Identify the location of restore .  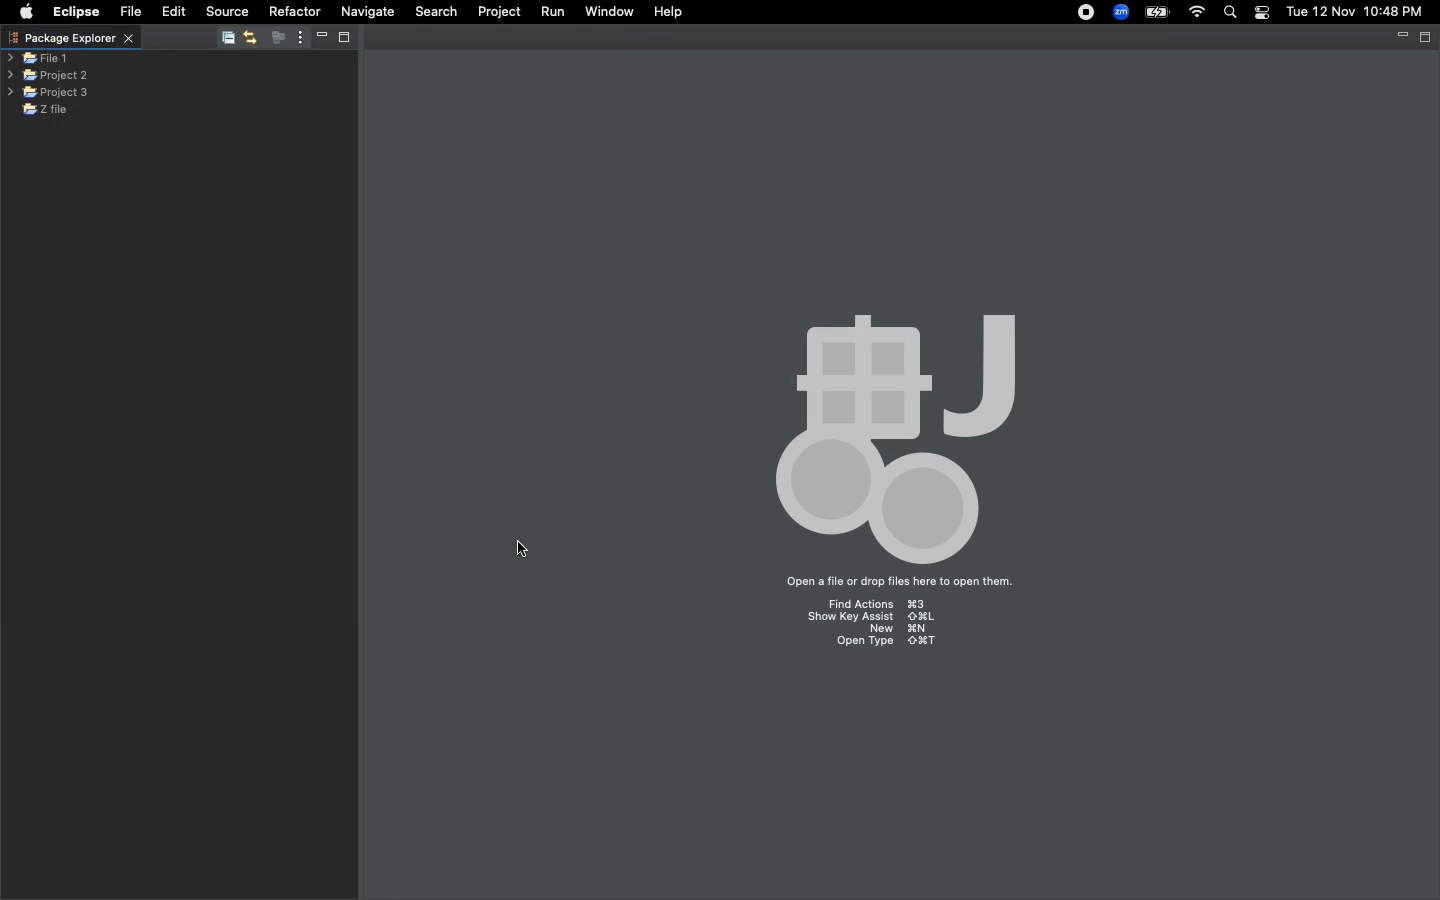
(1424, 39).